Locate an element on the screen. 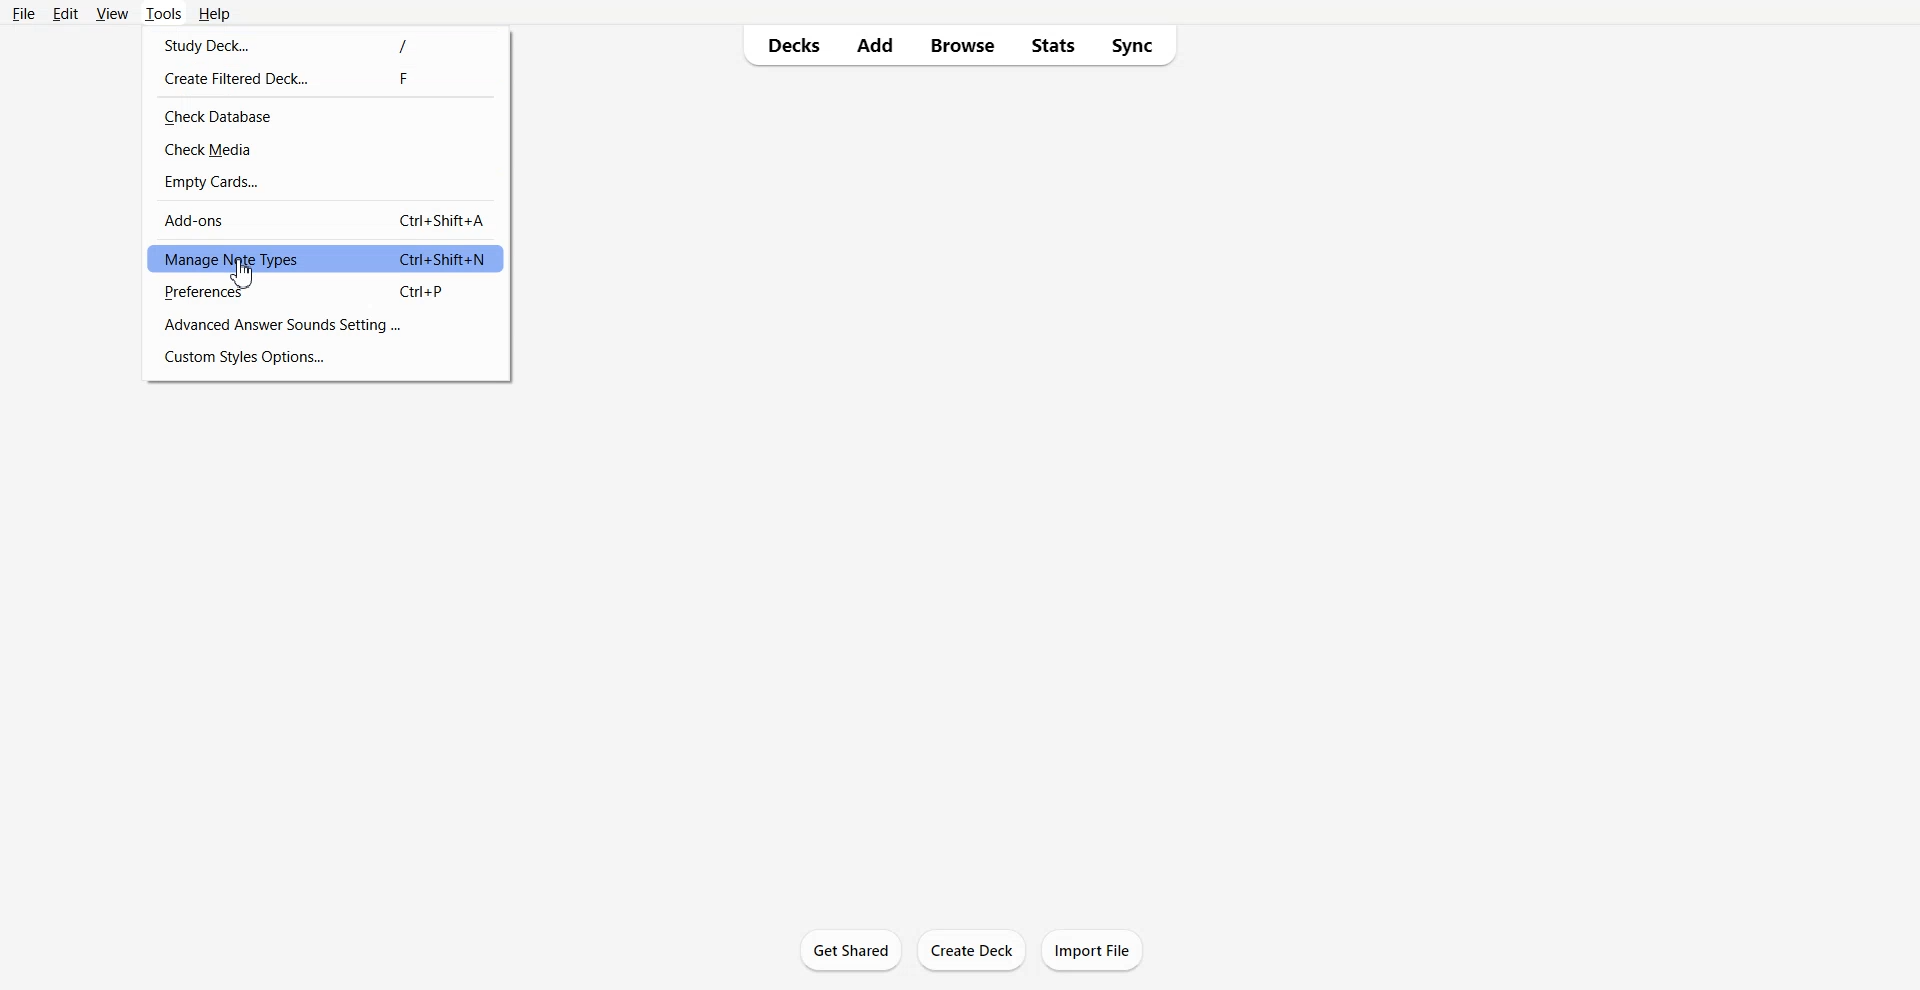 Image resolution: width=1920 pixels, height=990 pixels. Cursor is located at coordinates (241, 274).